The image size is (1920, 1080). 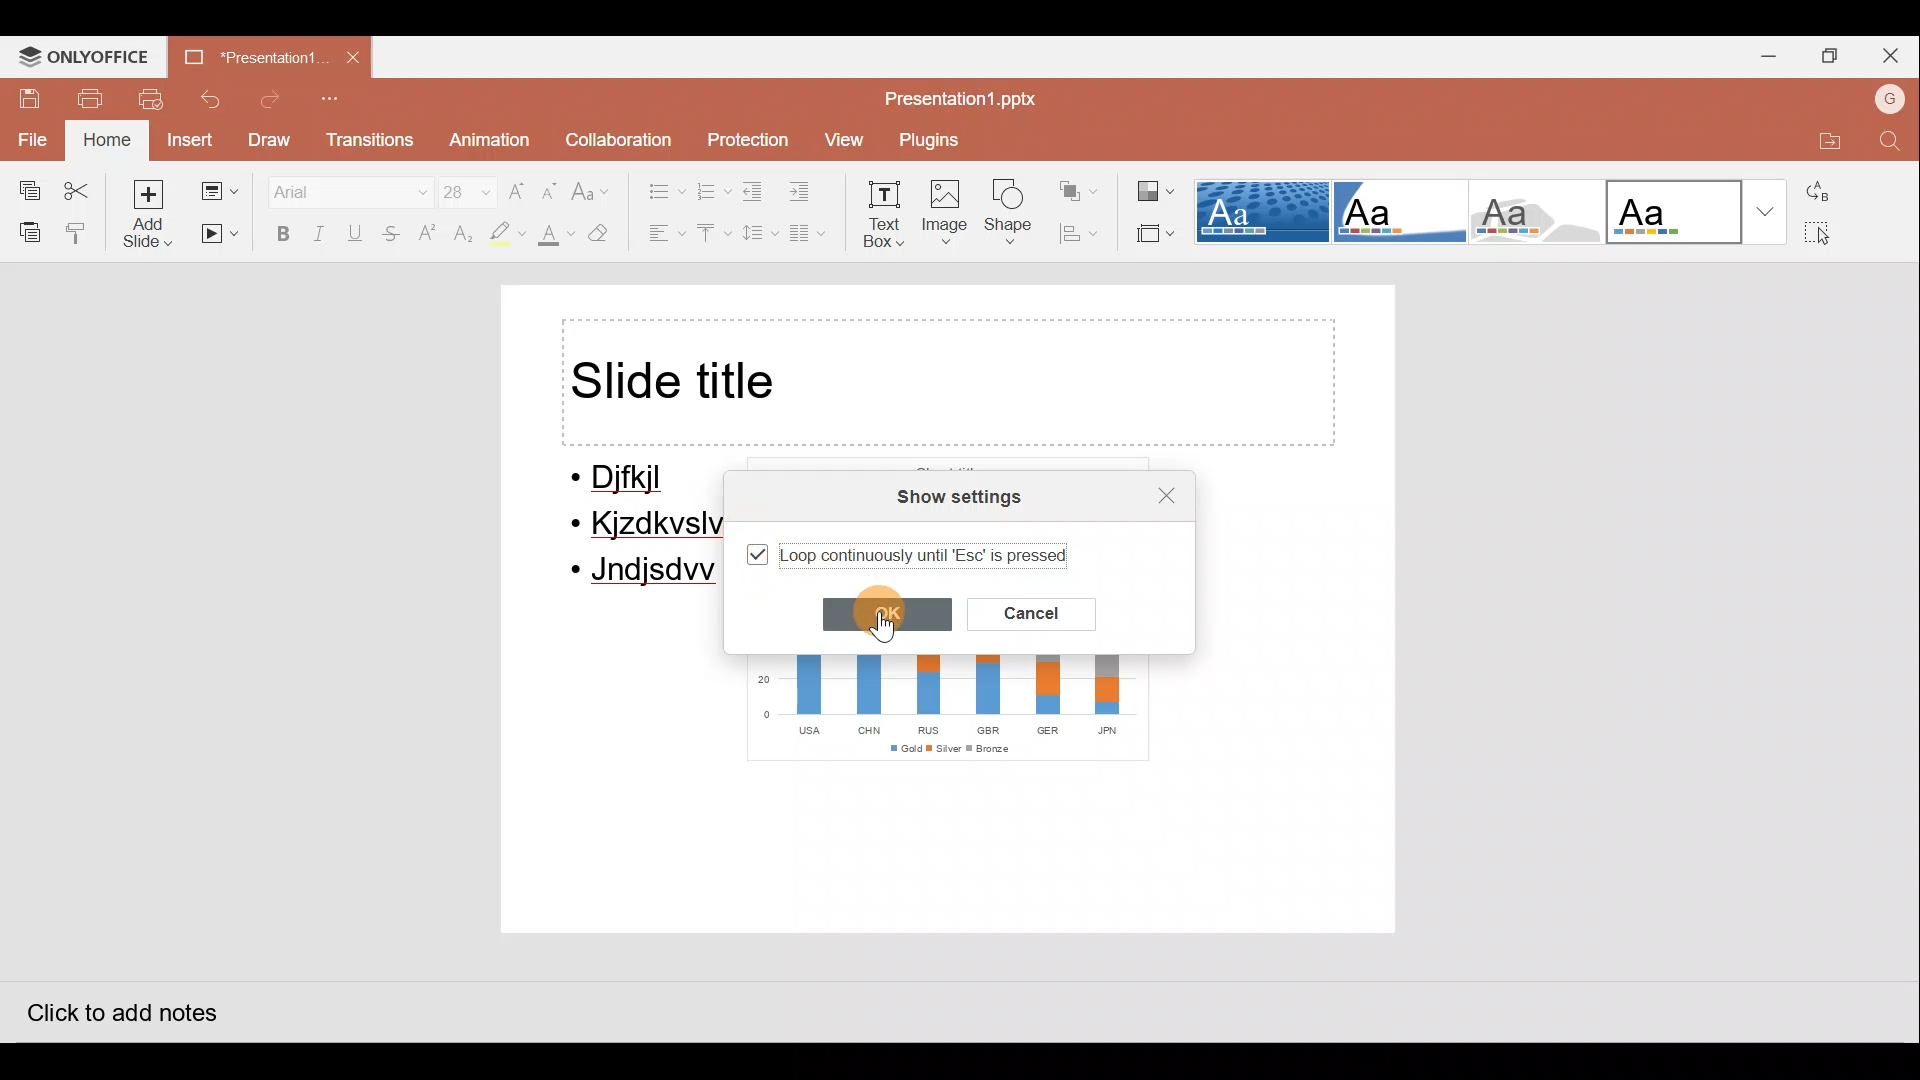 I want to click on Copy, so click(x=28, y=191).